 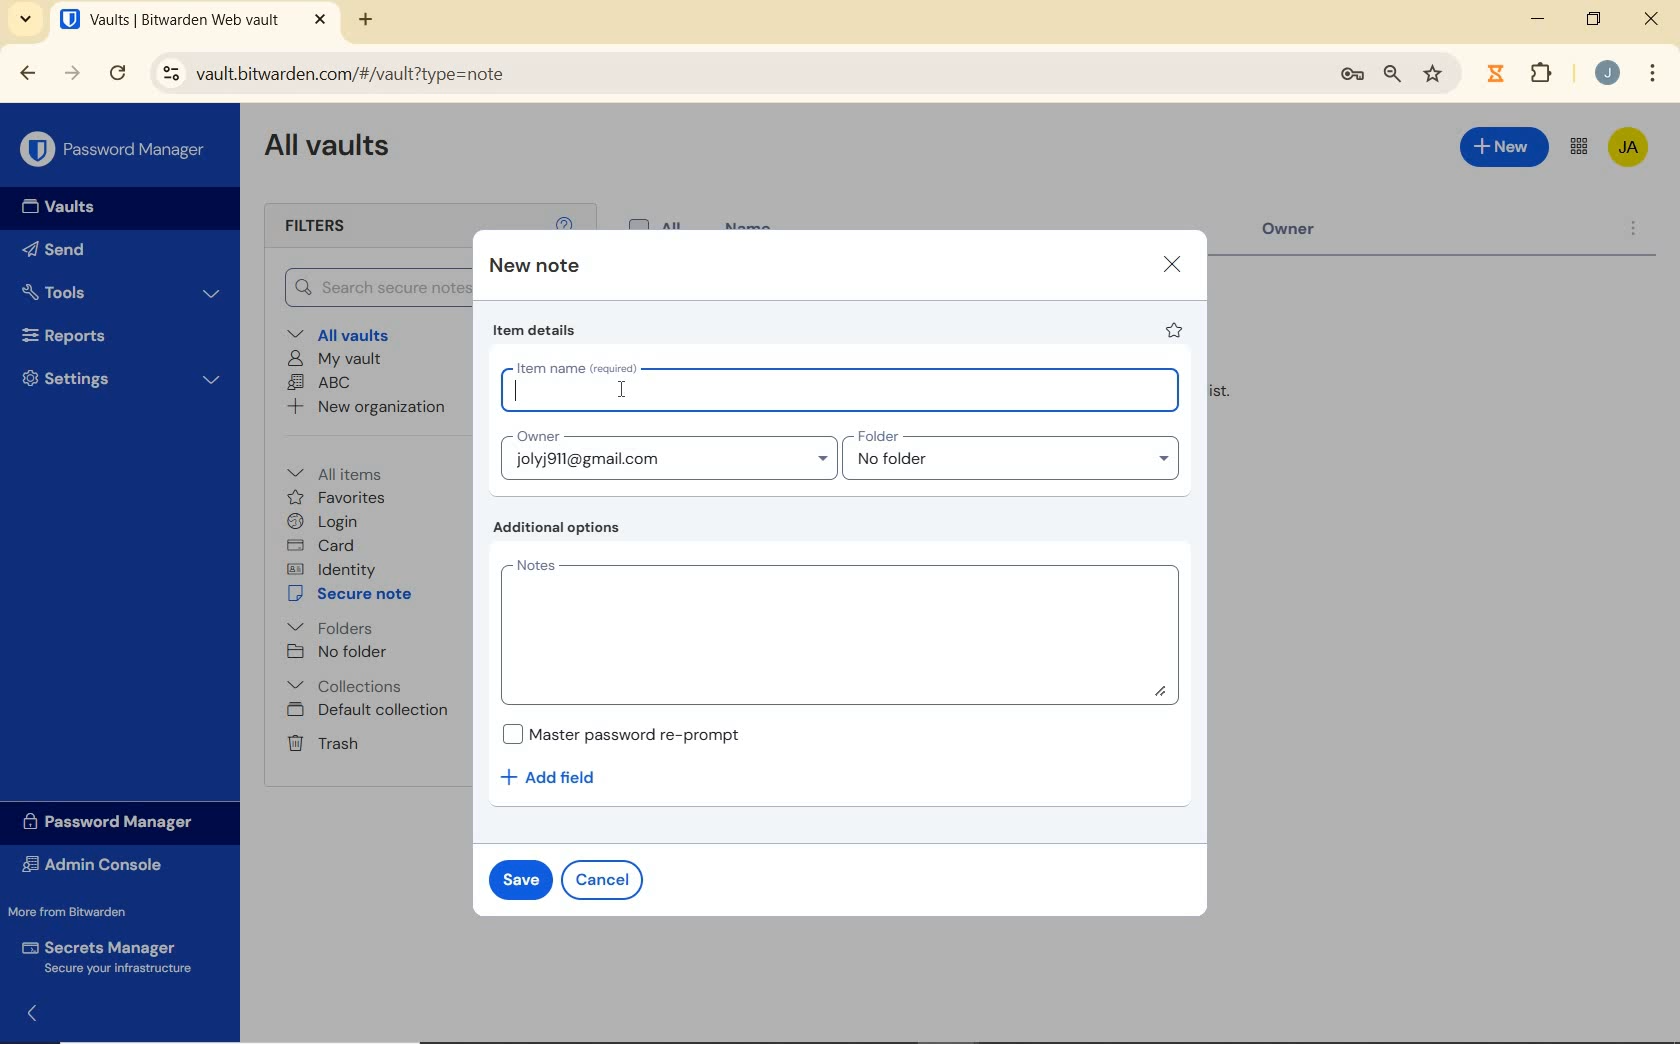 I want to click on ABC, so click(x=320, y=384).